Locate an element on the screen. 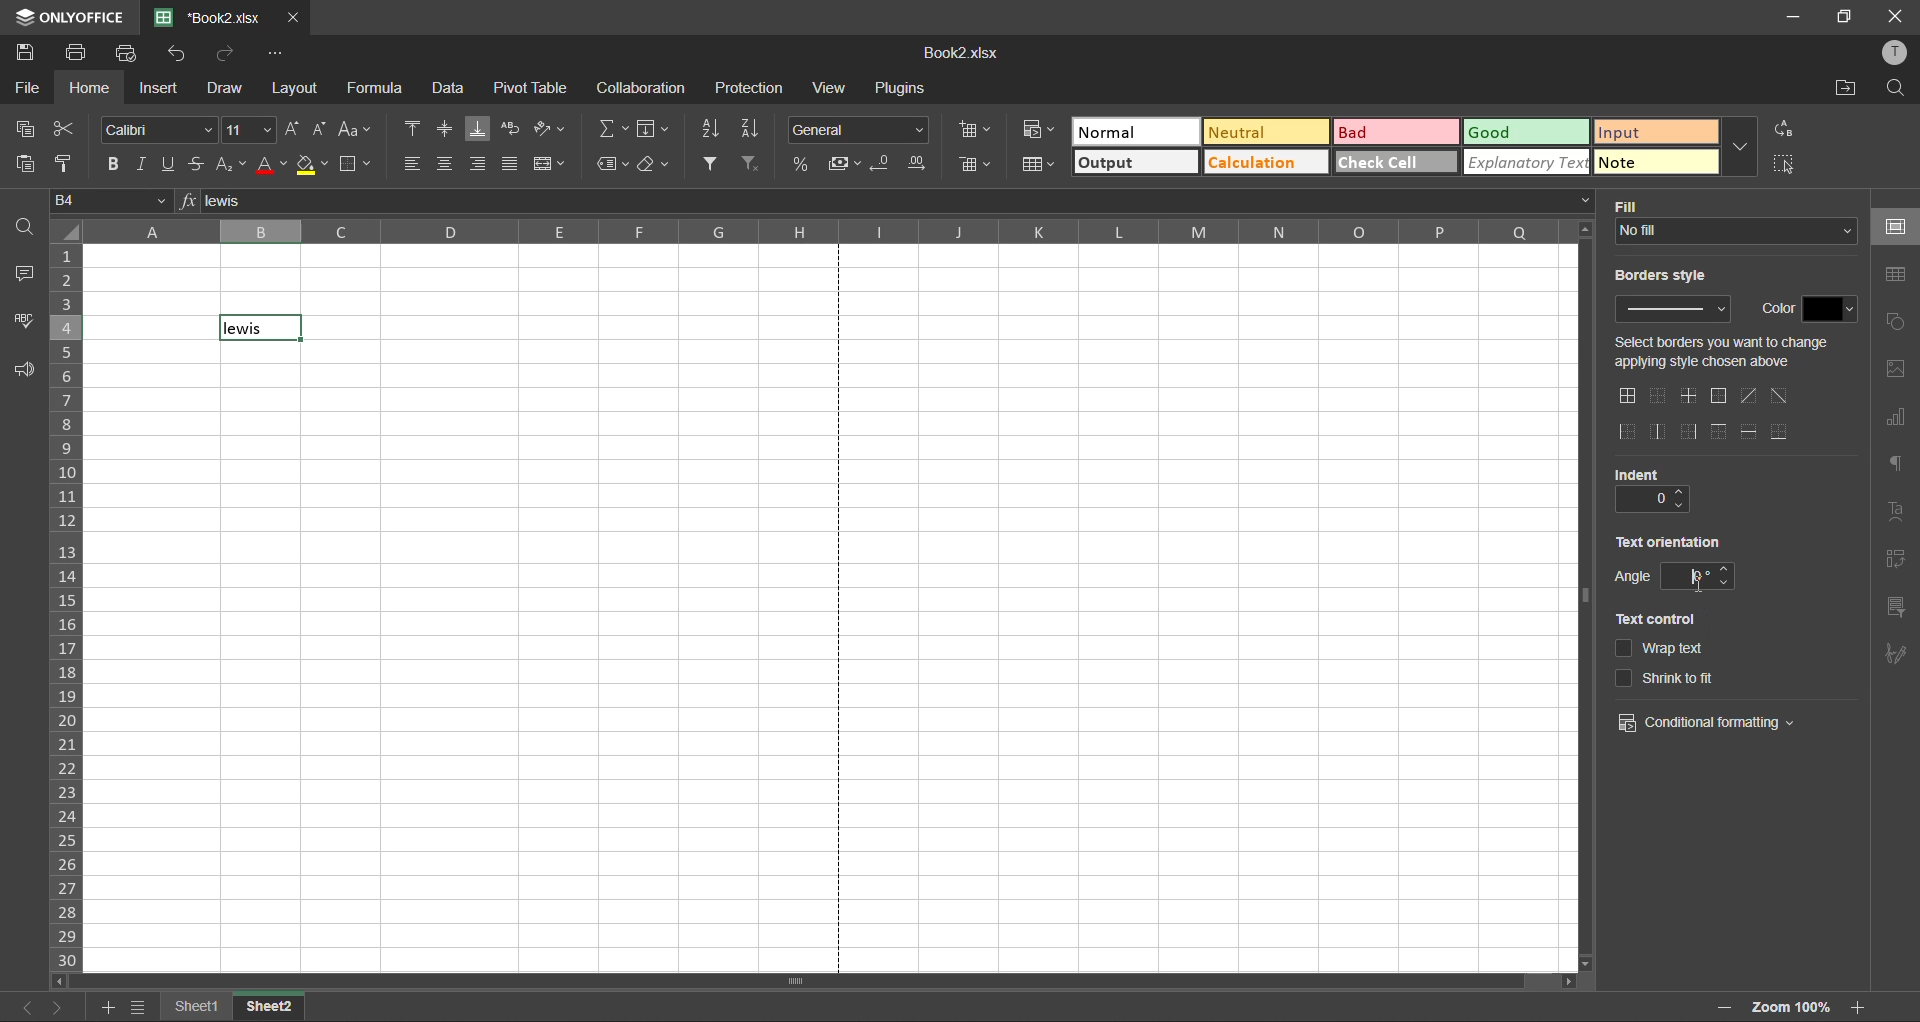 This screenshot has height=1022, width=1920. maximize is located at coordinates (1846, 17).